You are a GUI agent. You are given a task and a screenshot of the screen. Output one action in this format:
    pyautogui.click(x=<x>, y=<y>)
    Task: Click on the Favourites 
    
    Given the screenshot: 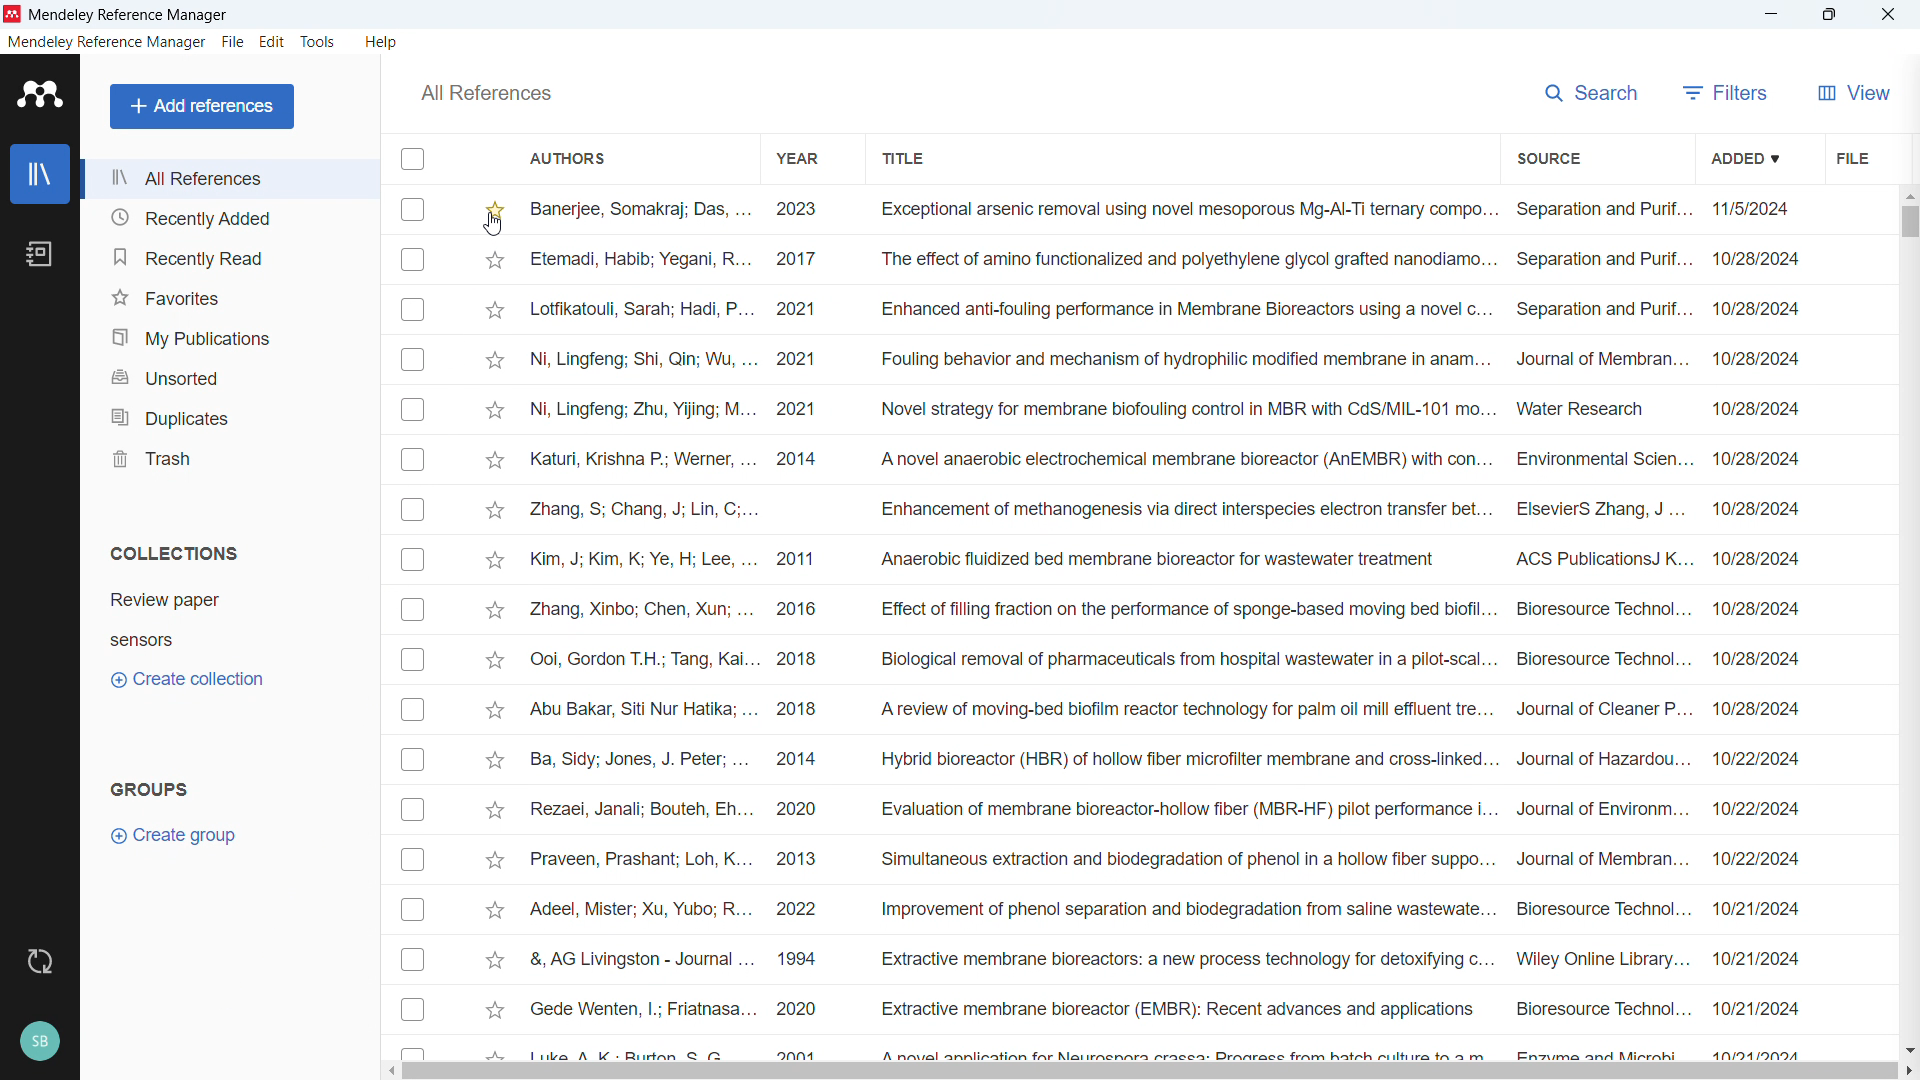 What is the action you would take?
    pyautogui.click(x=229, y=294)
    